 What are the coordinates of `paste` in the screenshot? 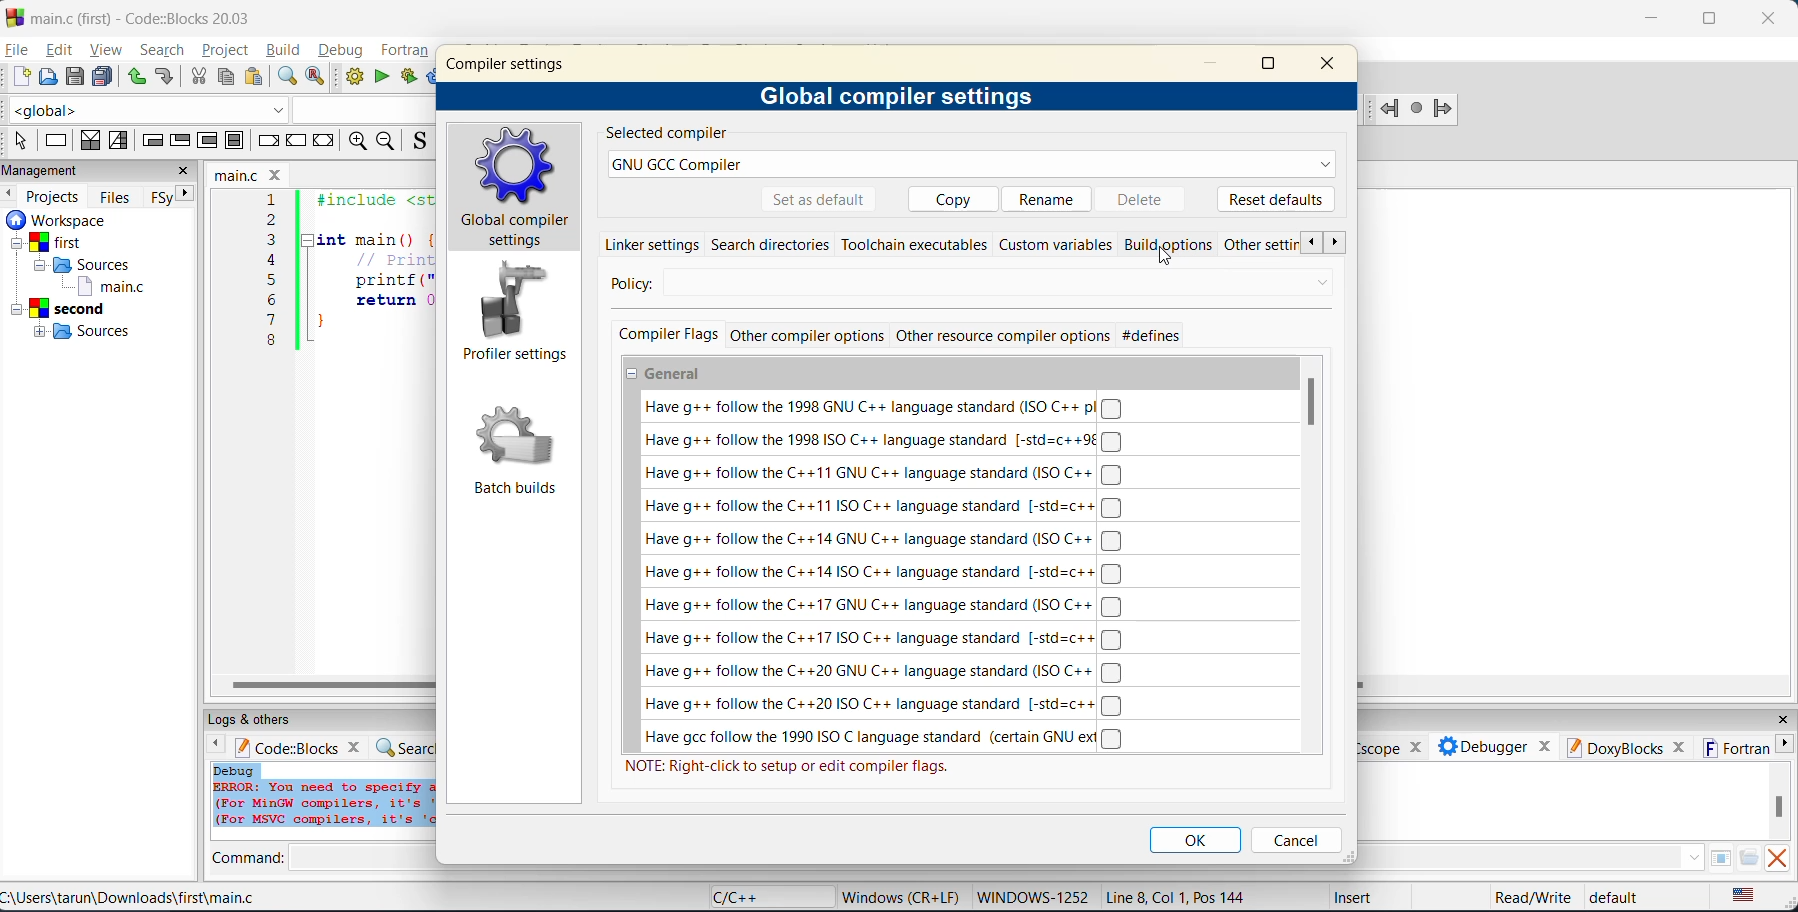 It's located at (256, 78).